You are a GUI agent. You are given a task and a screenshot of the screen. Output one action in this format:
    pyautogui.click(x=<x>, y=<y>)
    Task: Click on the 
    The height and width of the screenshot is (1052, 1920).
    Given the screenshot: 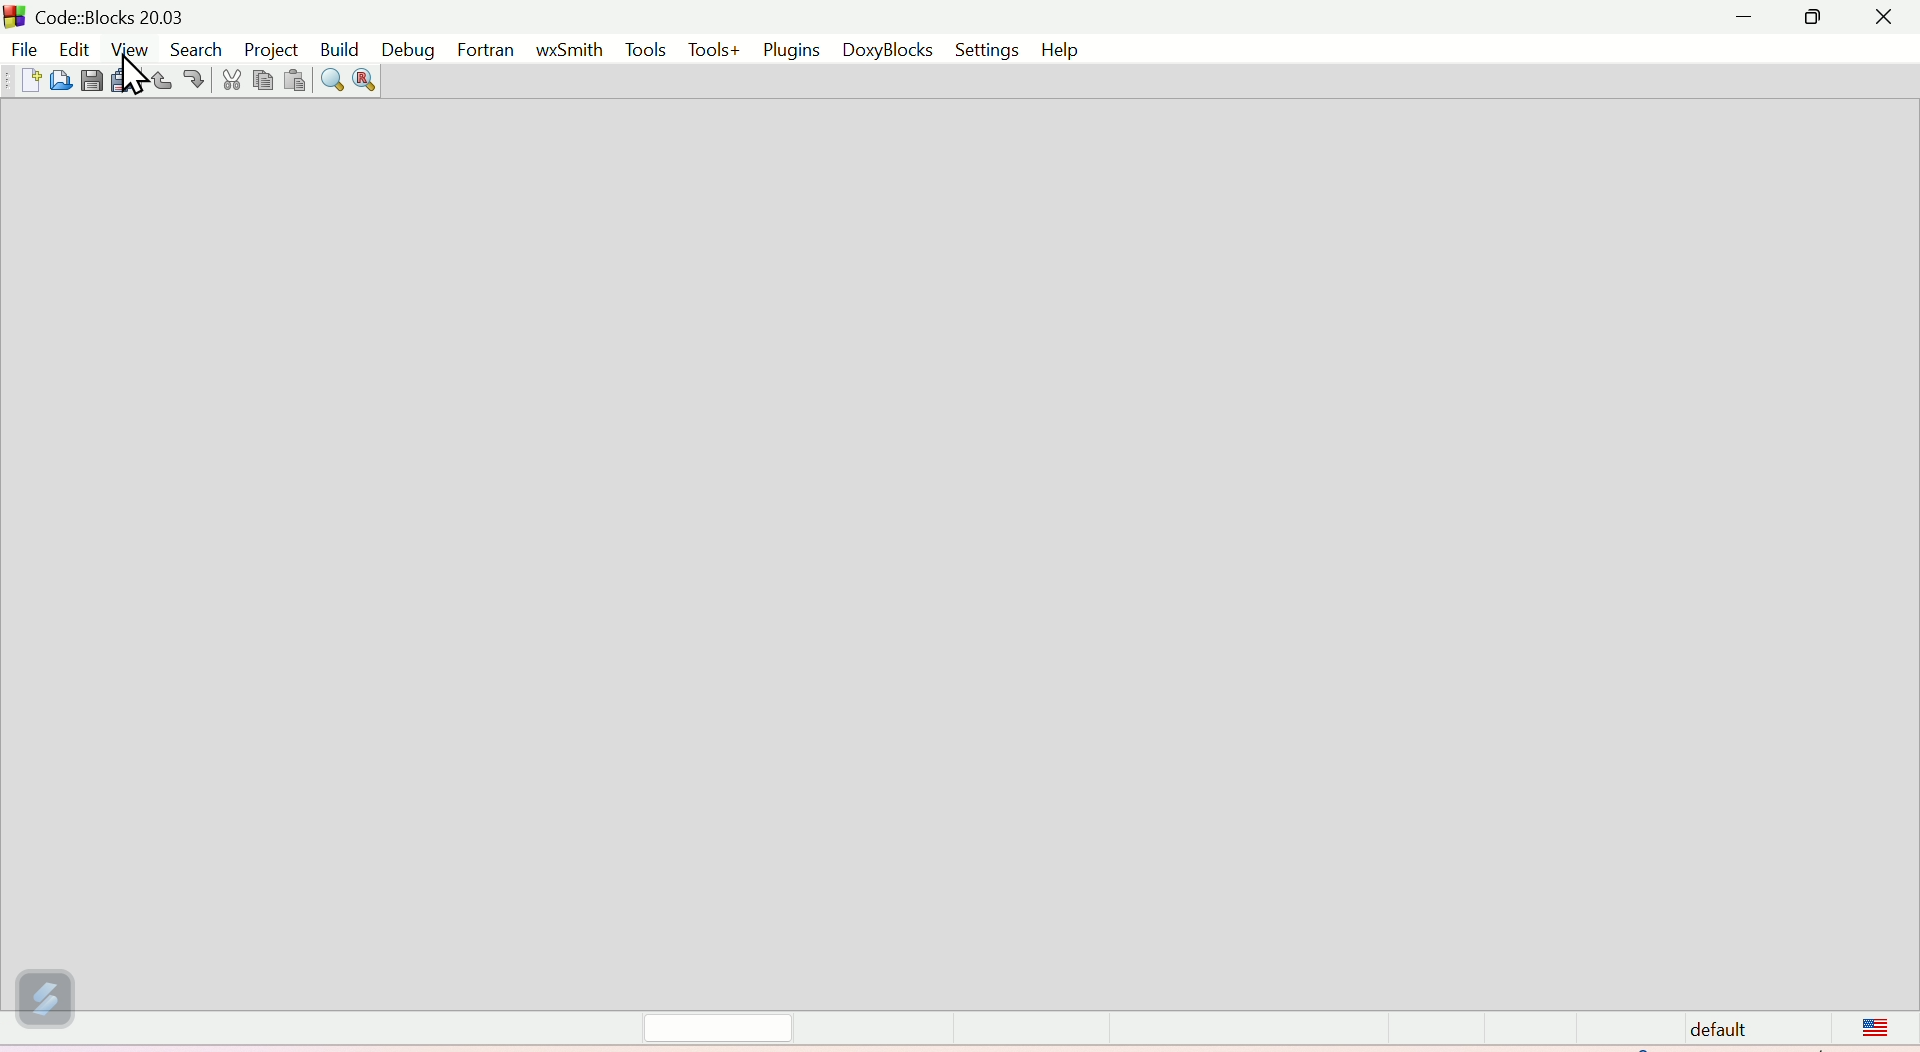 What is the action you would take?
    pyautogui.click(x=74, y=48)
    